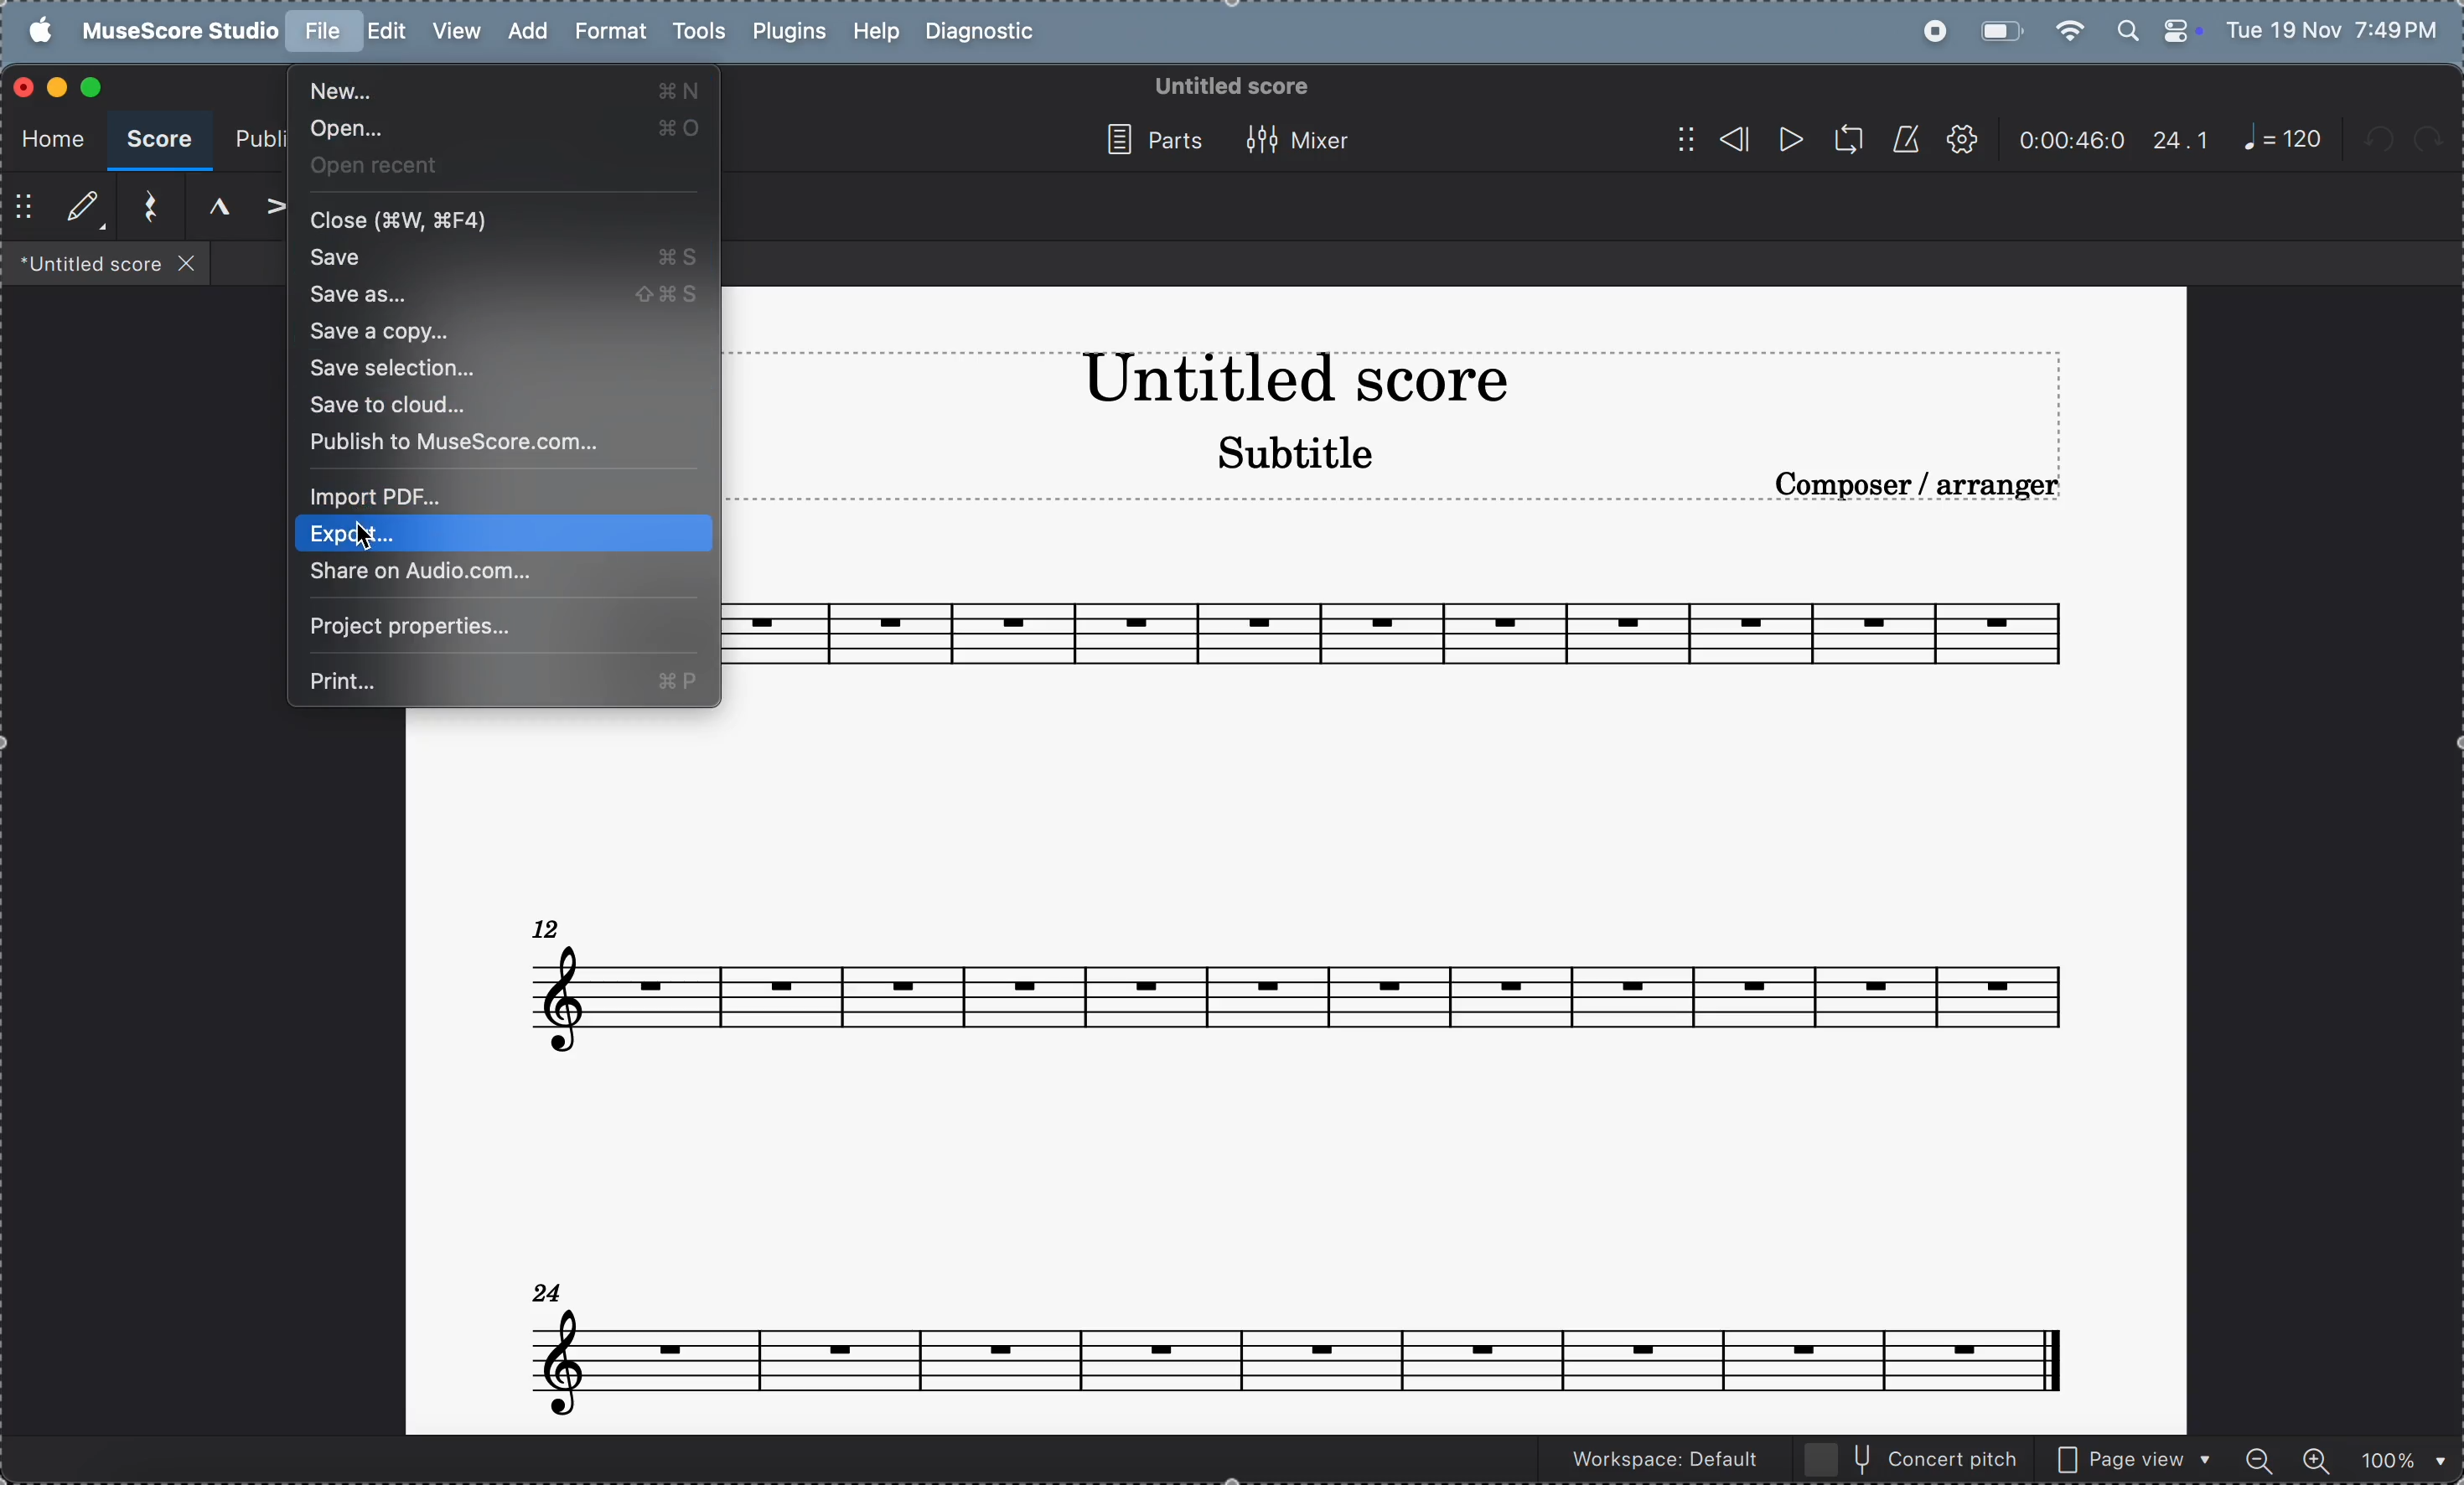 The width and height of the screenshot is (2464, 1485). I want to click on publish, so click(256, 141).